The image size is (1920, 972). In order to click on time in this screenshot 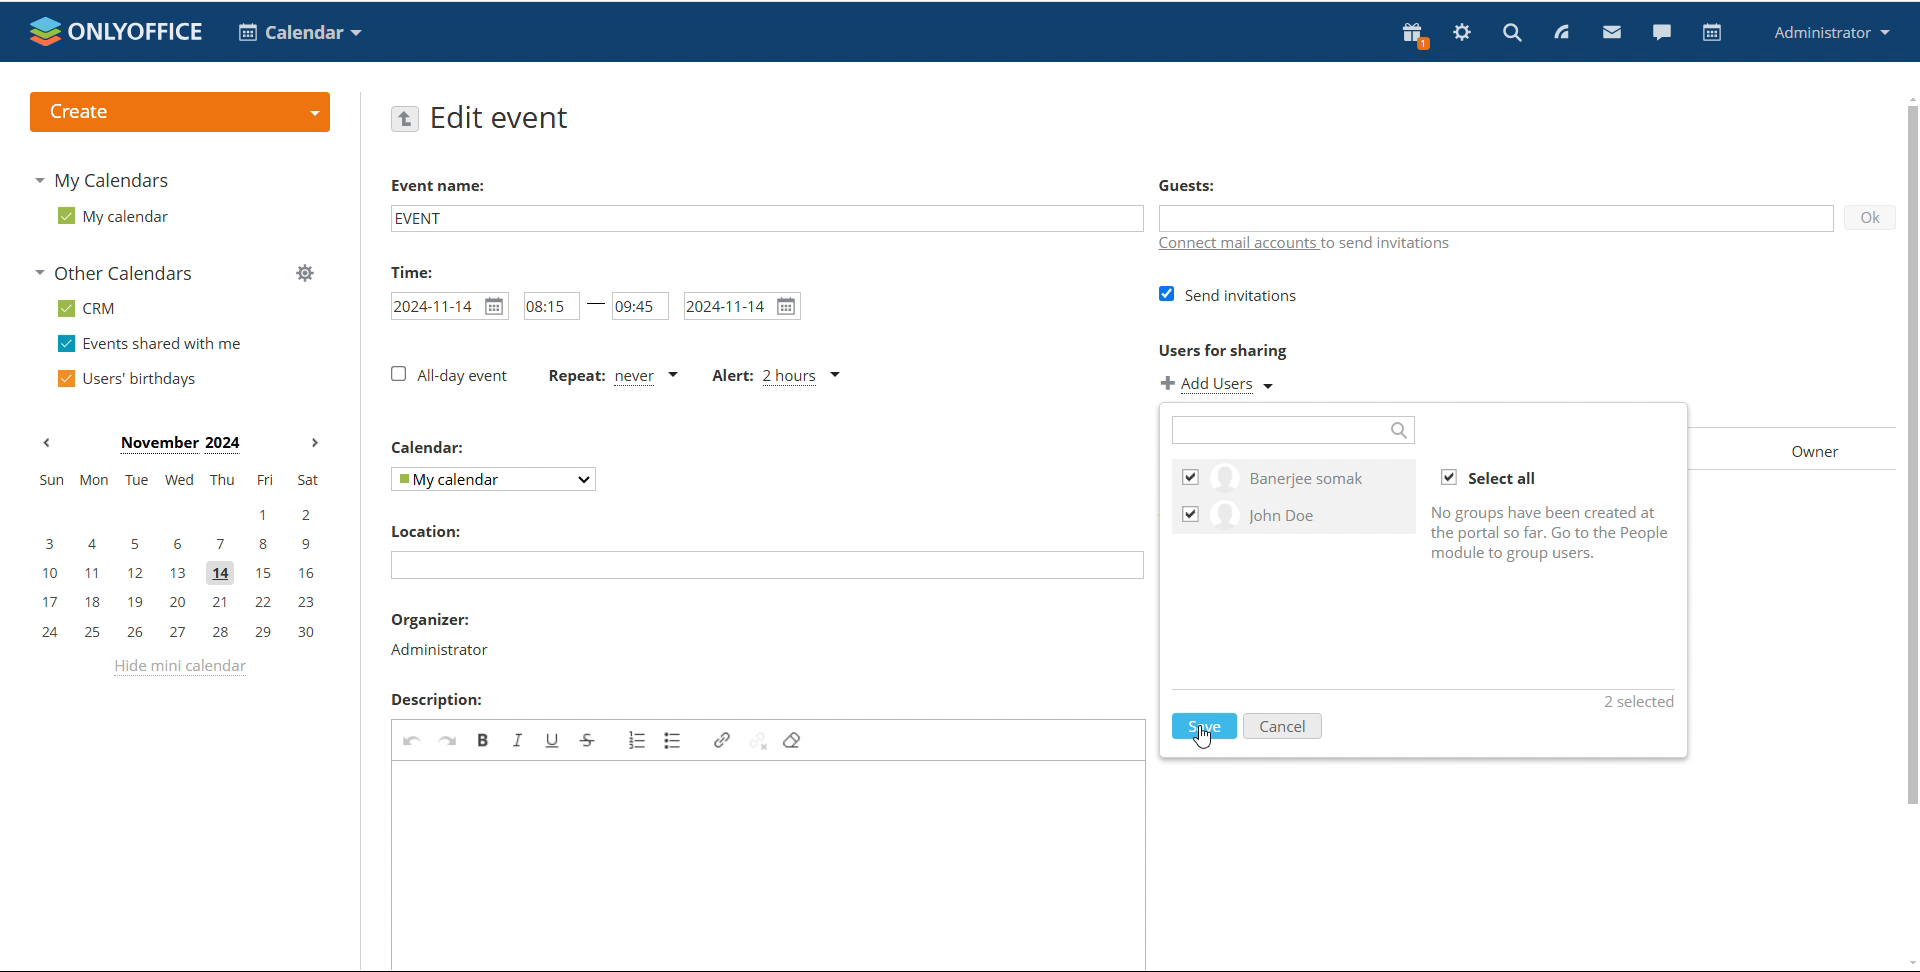, I will do `click(408, 271)`.